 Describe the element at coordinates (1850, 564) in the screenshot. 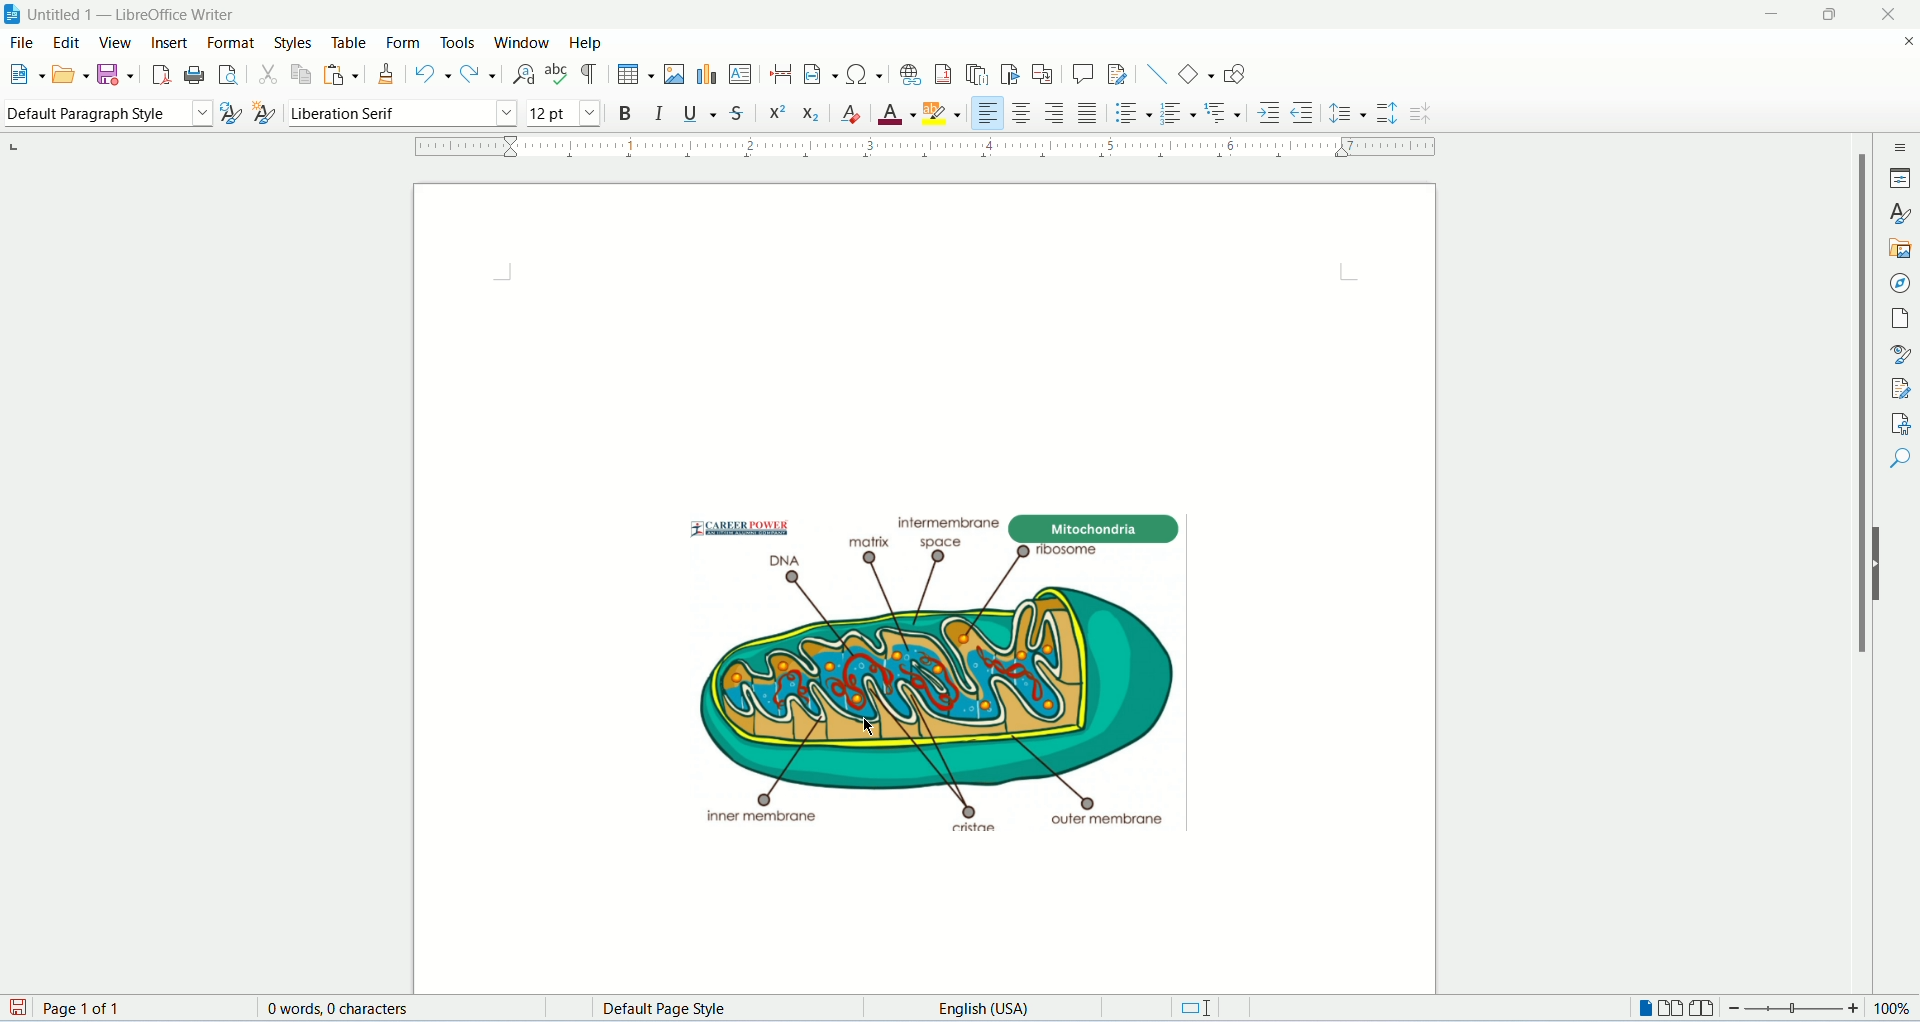

I see `vertical scroll bar` at that location.